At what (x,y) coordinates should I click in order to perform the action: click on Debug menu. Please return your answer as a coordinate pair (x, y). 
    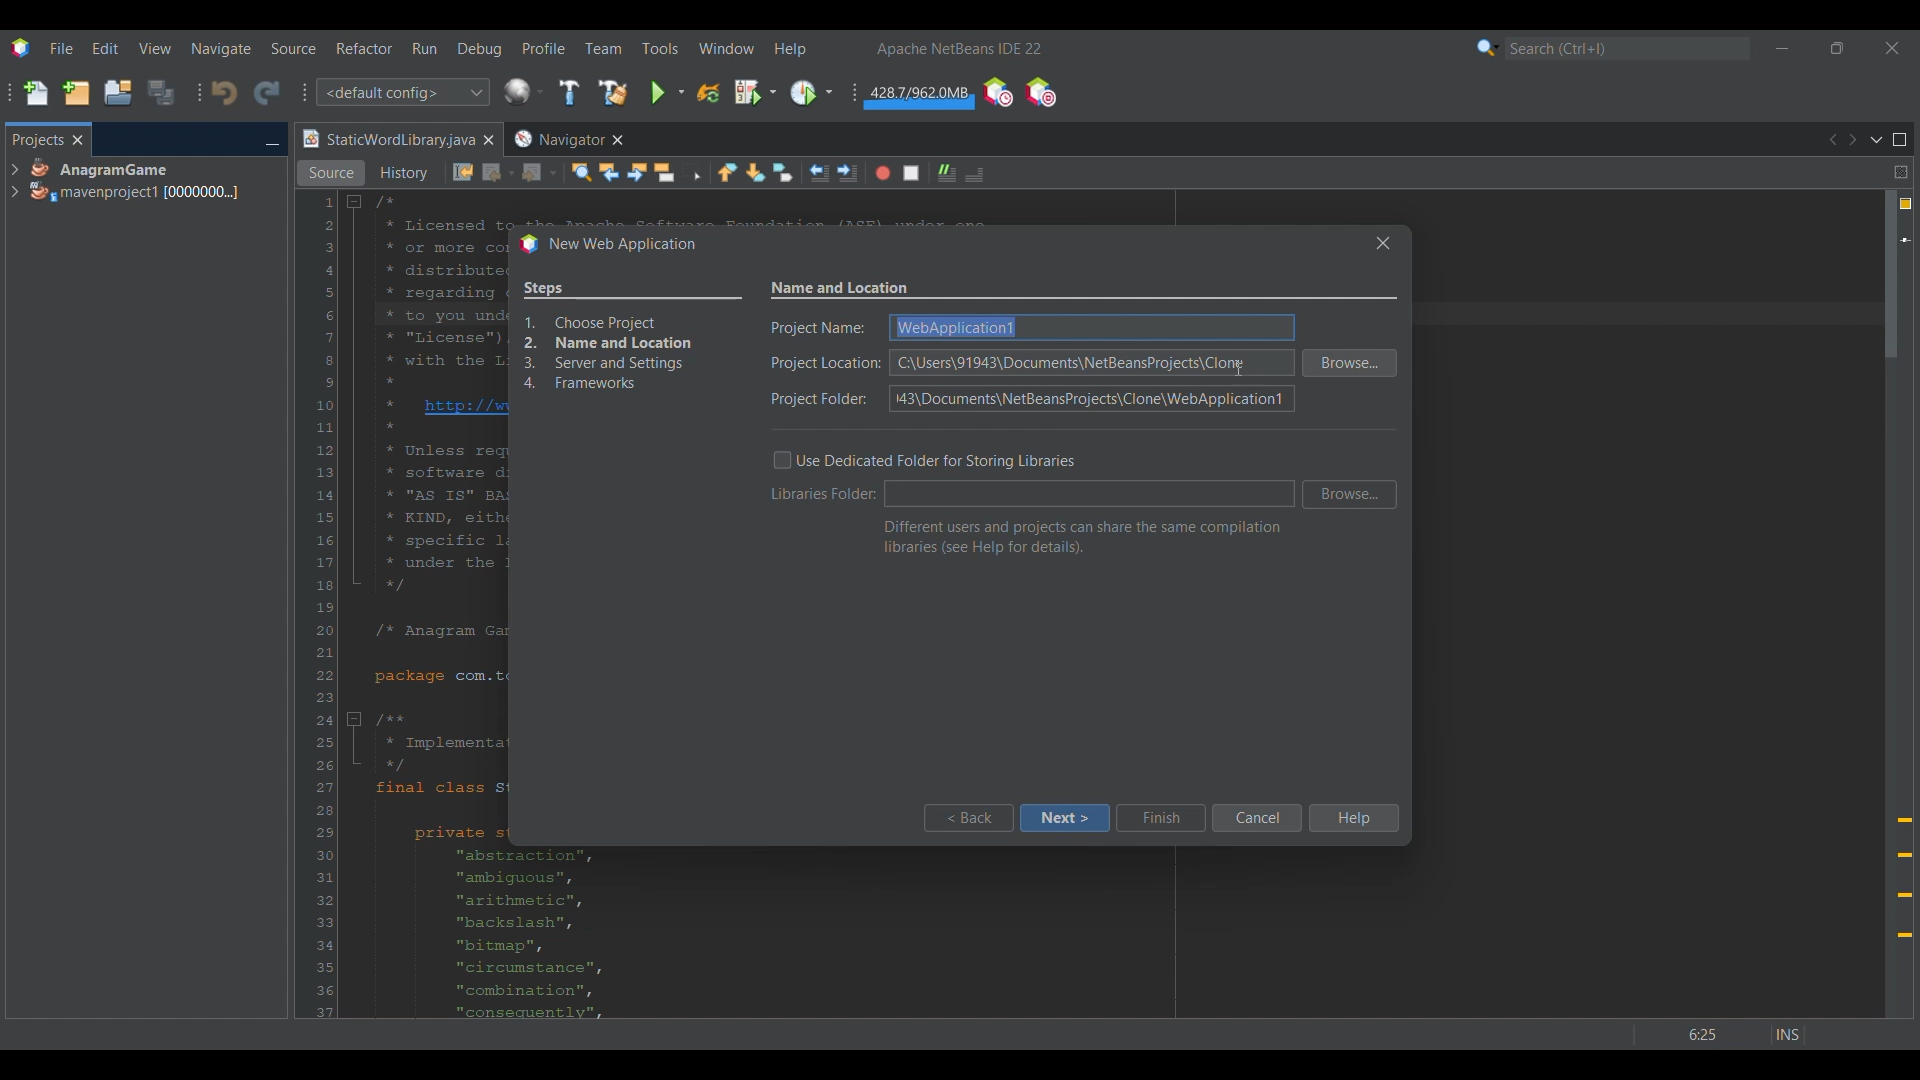
    Looking at the image, I should click on (480, 49).